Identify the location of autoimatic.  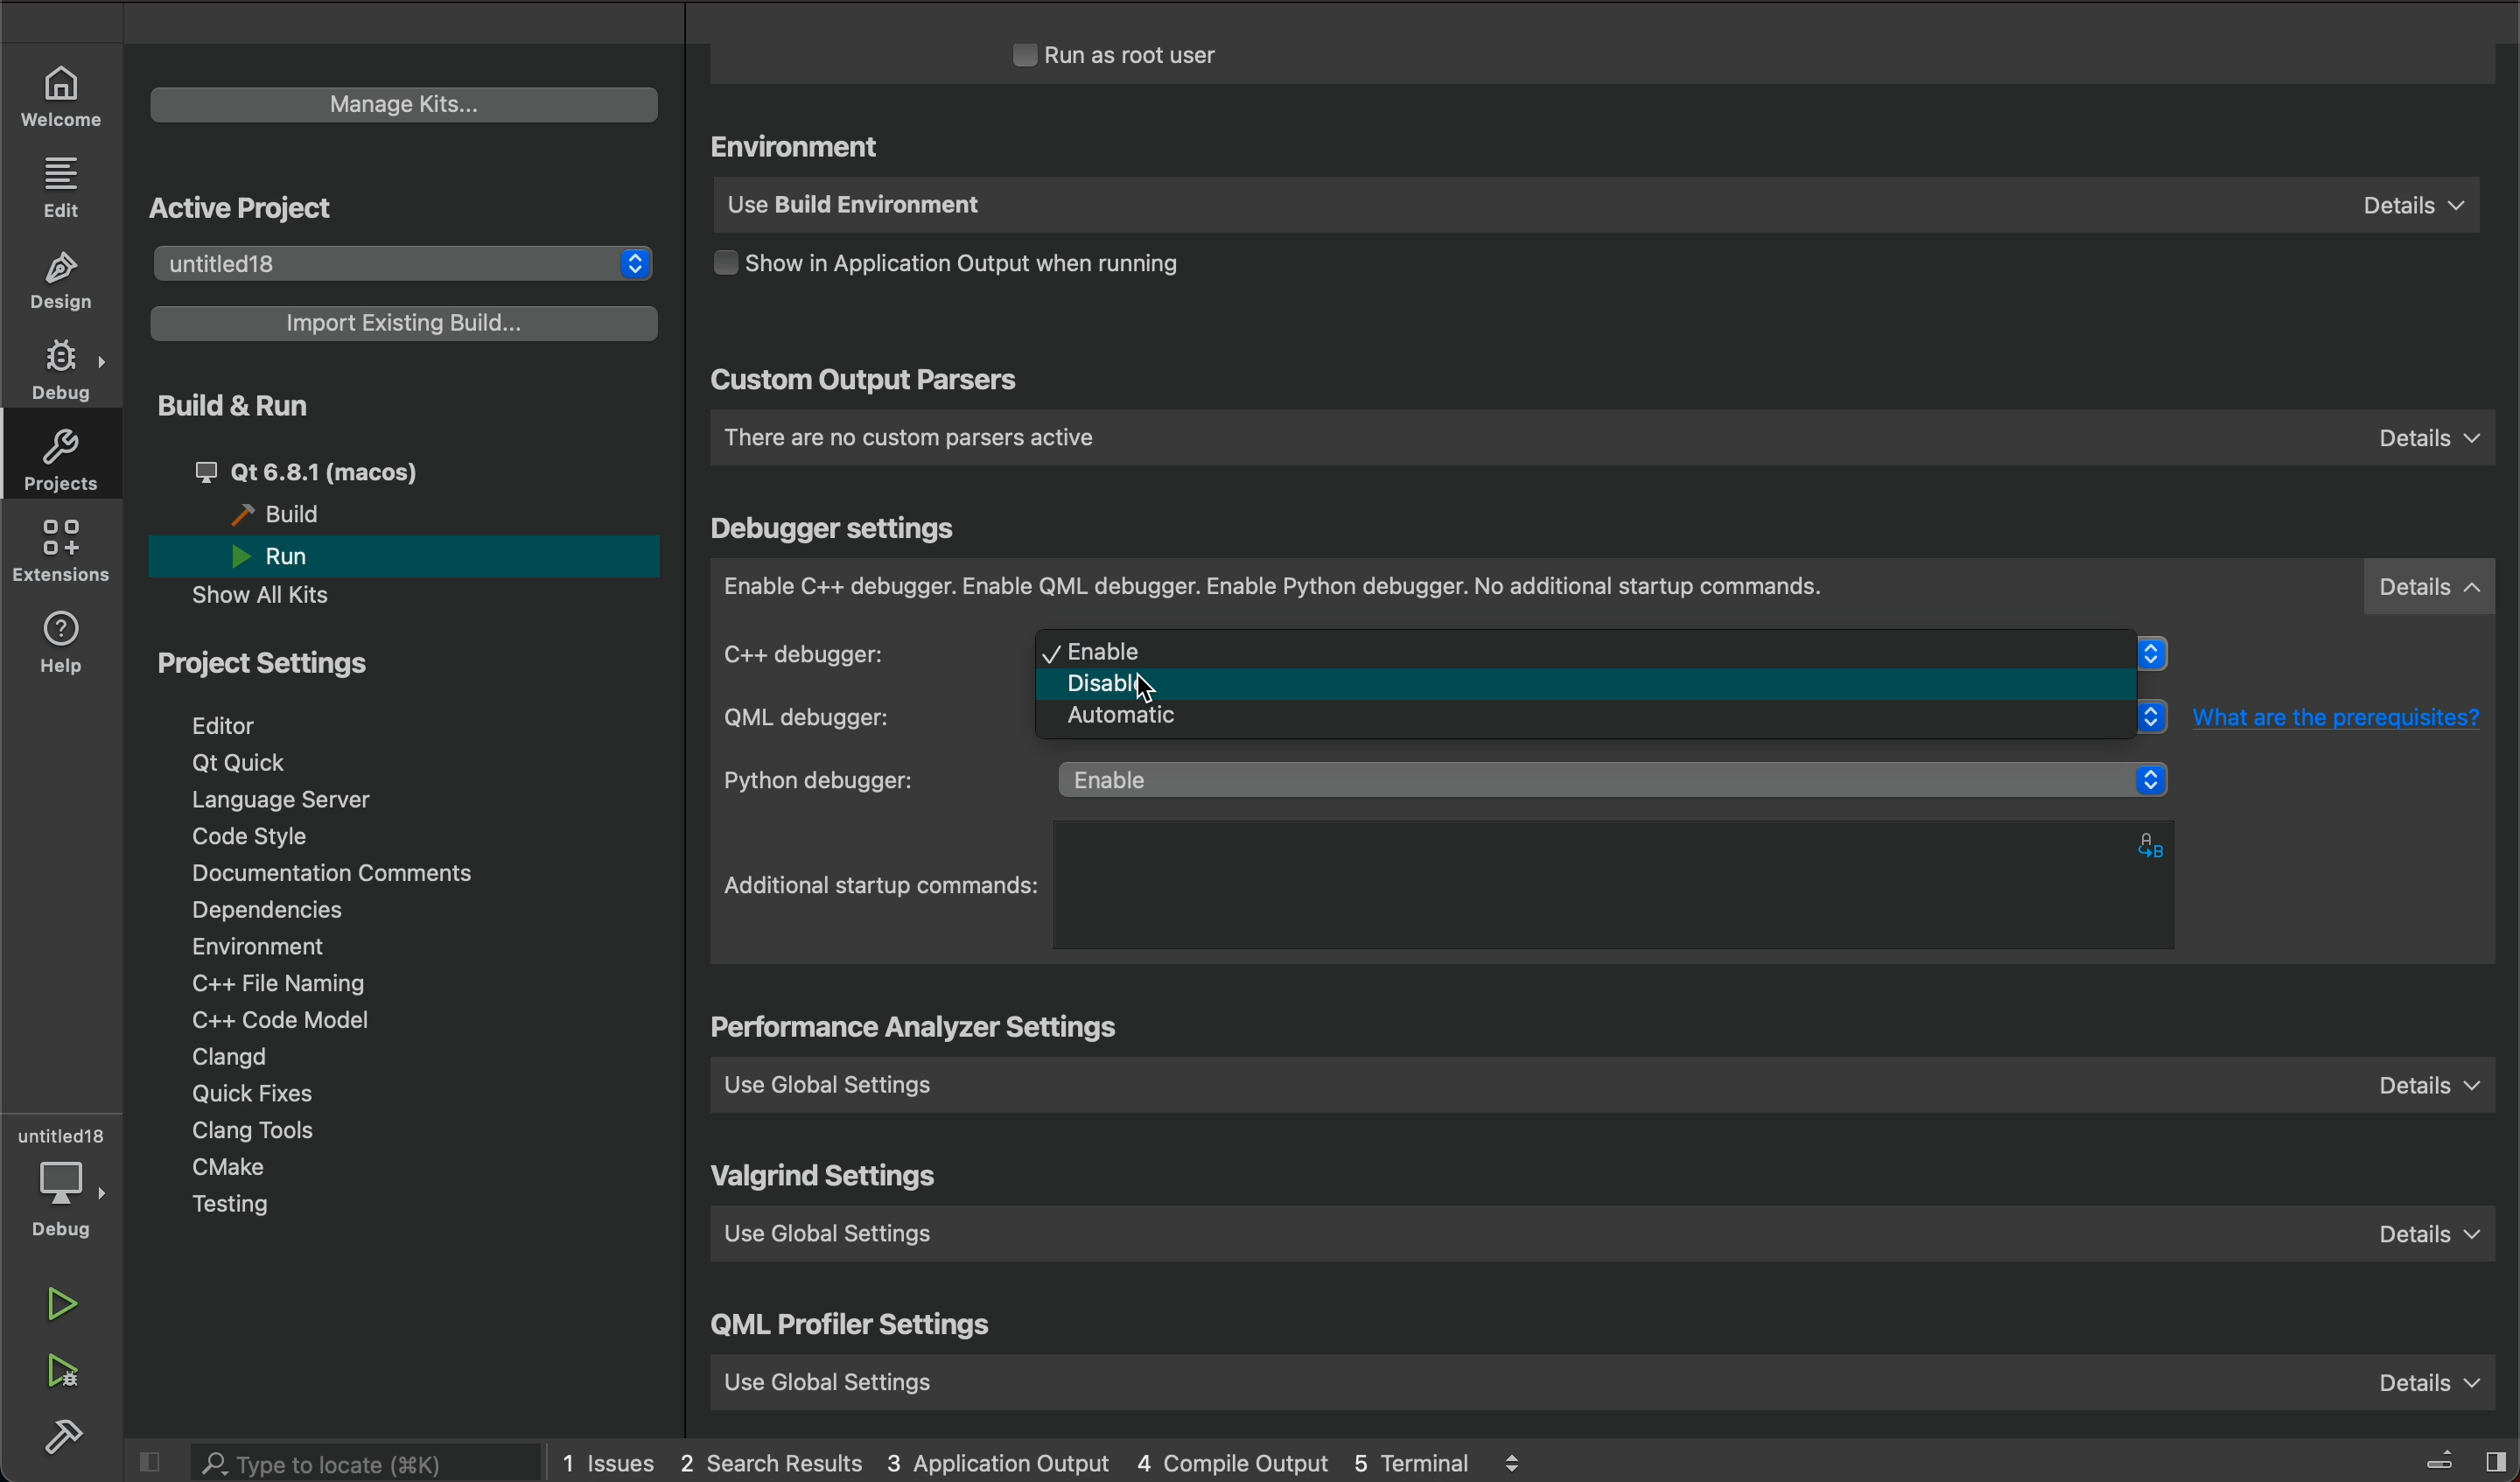
(1596, 723).